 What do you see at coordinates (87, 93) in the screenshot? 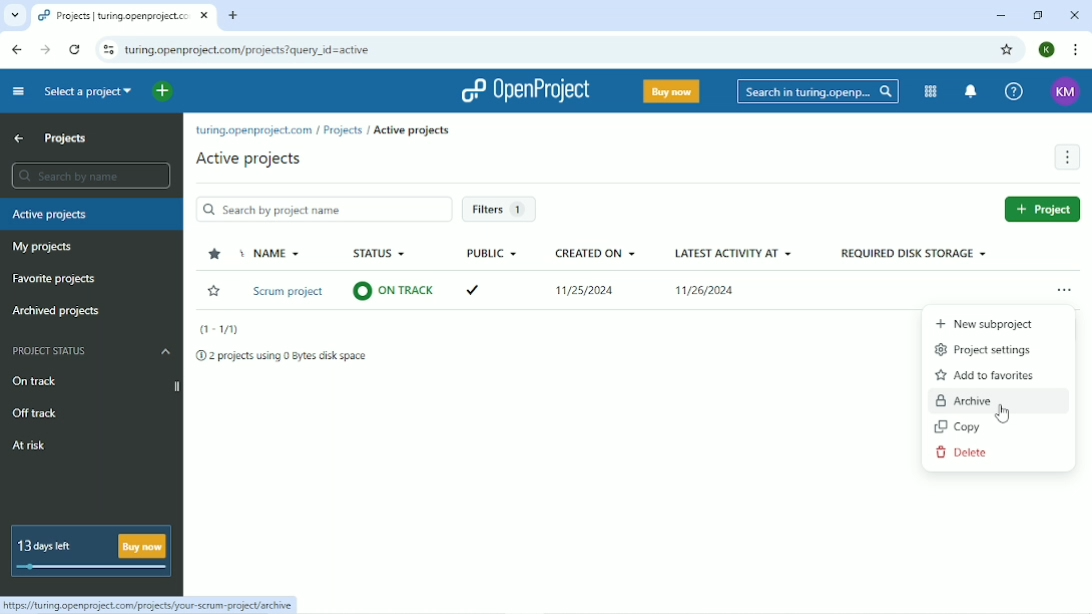
I see `Select a project` at bounding box center [87, 93].